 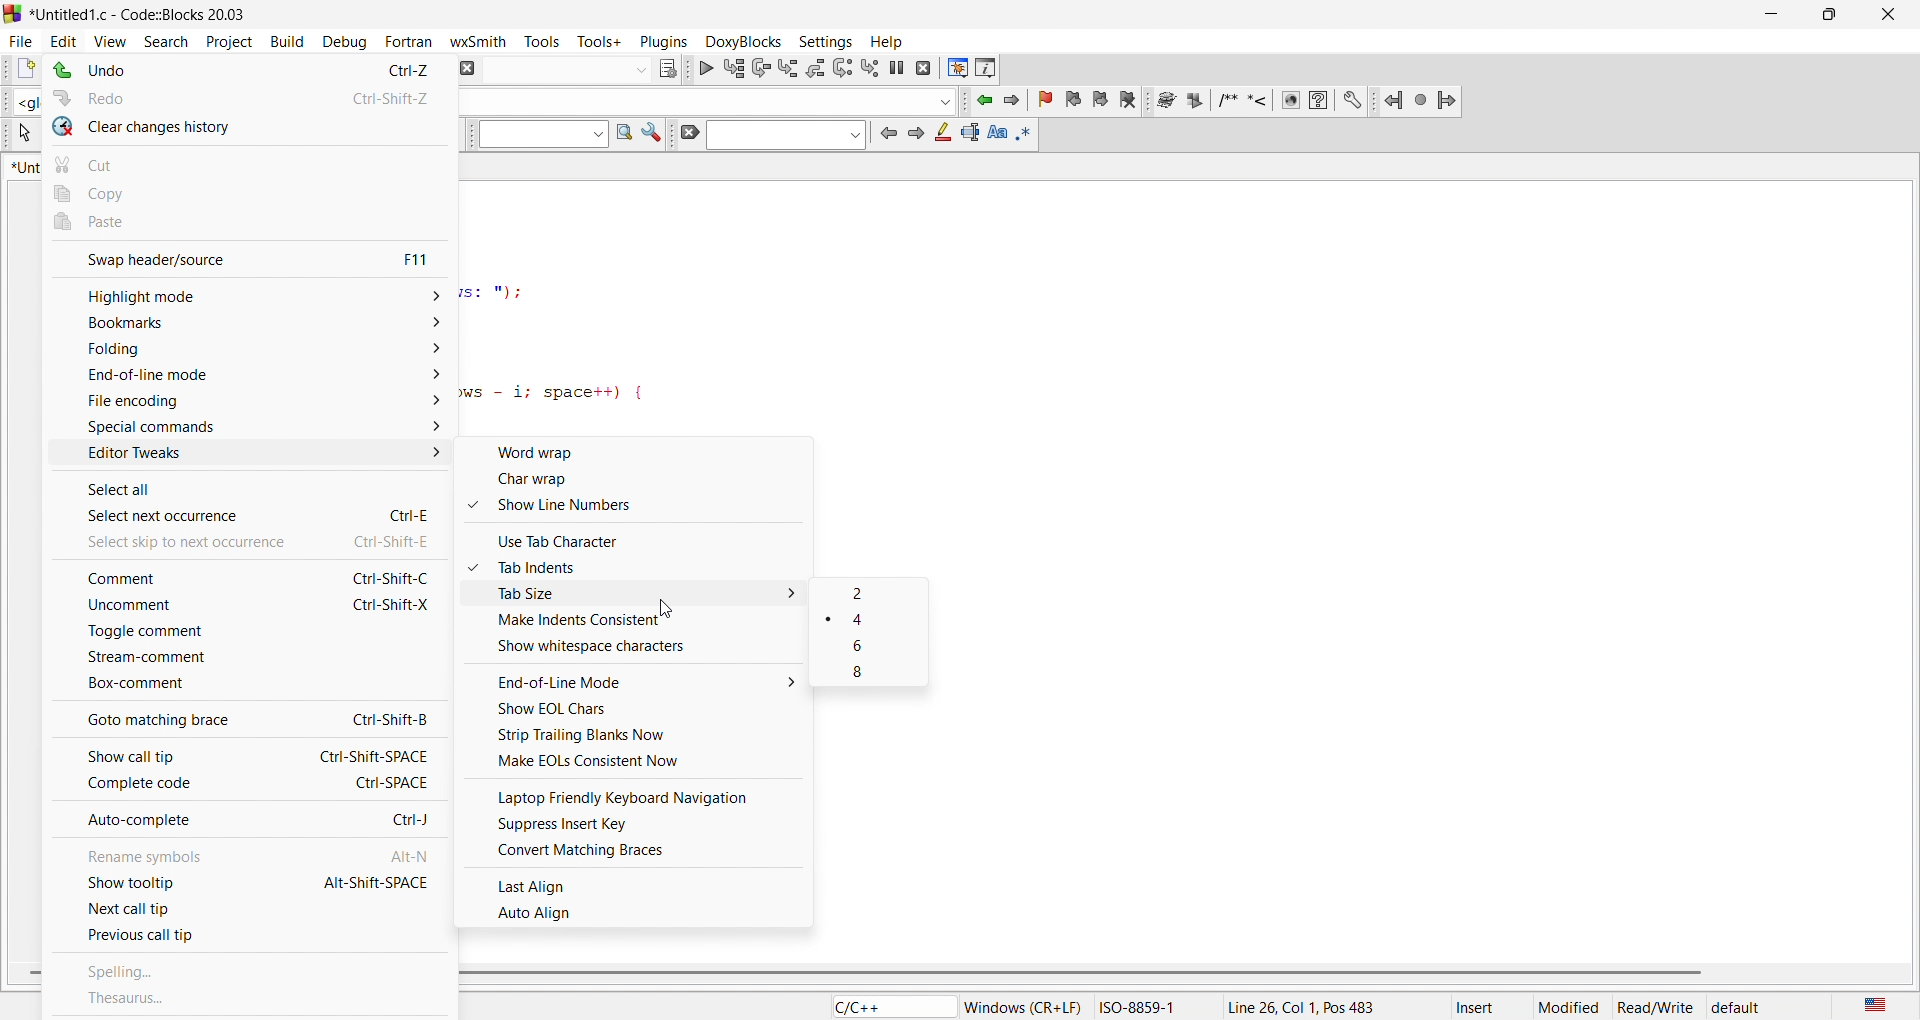 What do you see at coordinates (875, 1006) in the screenshot?
I see `file type` at bounding box center [875, 1006].